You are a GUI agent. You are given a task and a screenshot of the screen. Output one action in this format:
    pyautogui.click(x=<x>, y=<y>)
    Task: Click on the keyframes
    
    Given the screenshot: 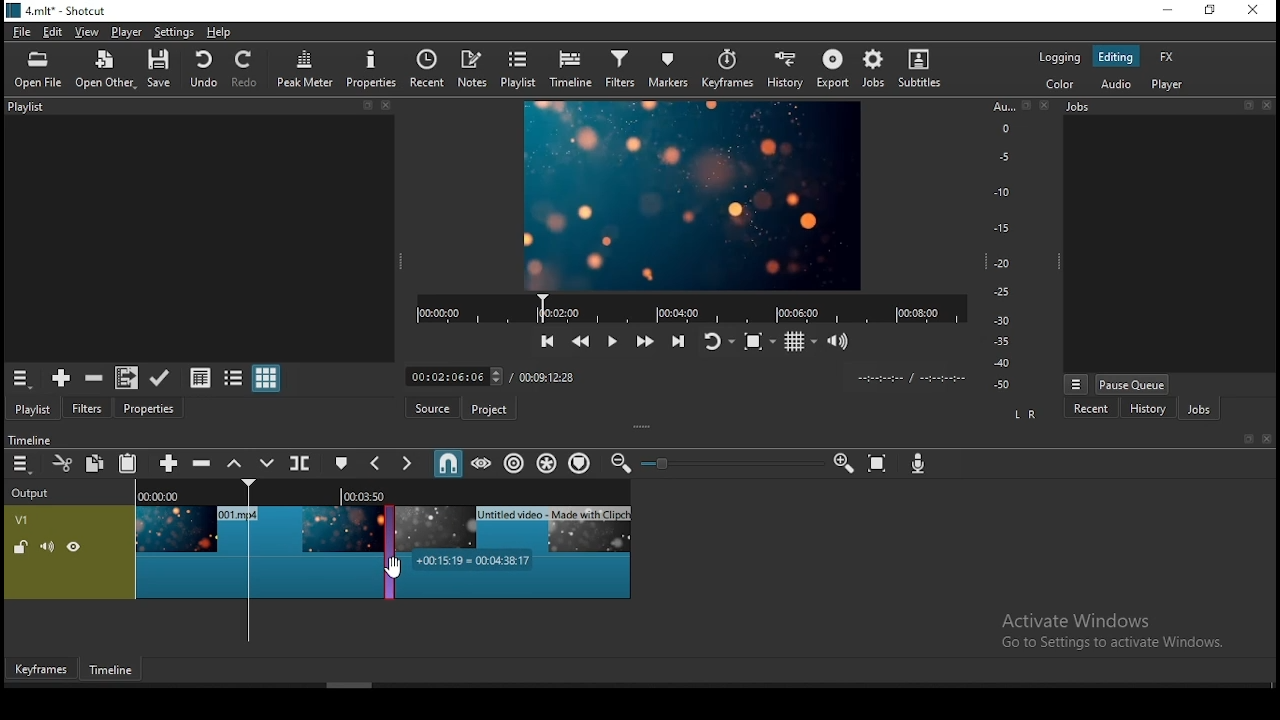 What is the action you would take?
    pyautogui.click(x=41, y=666)
    